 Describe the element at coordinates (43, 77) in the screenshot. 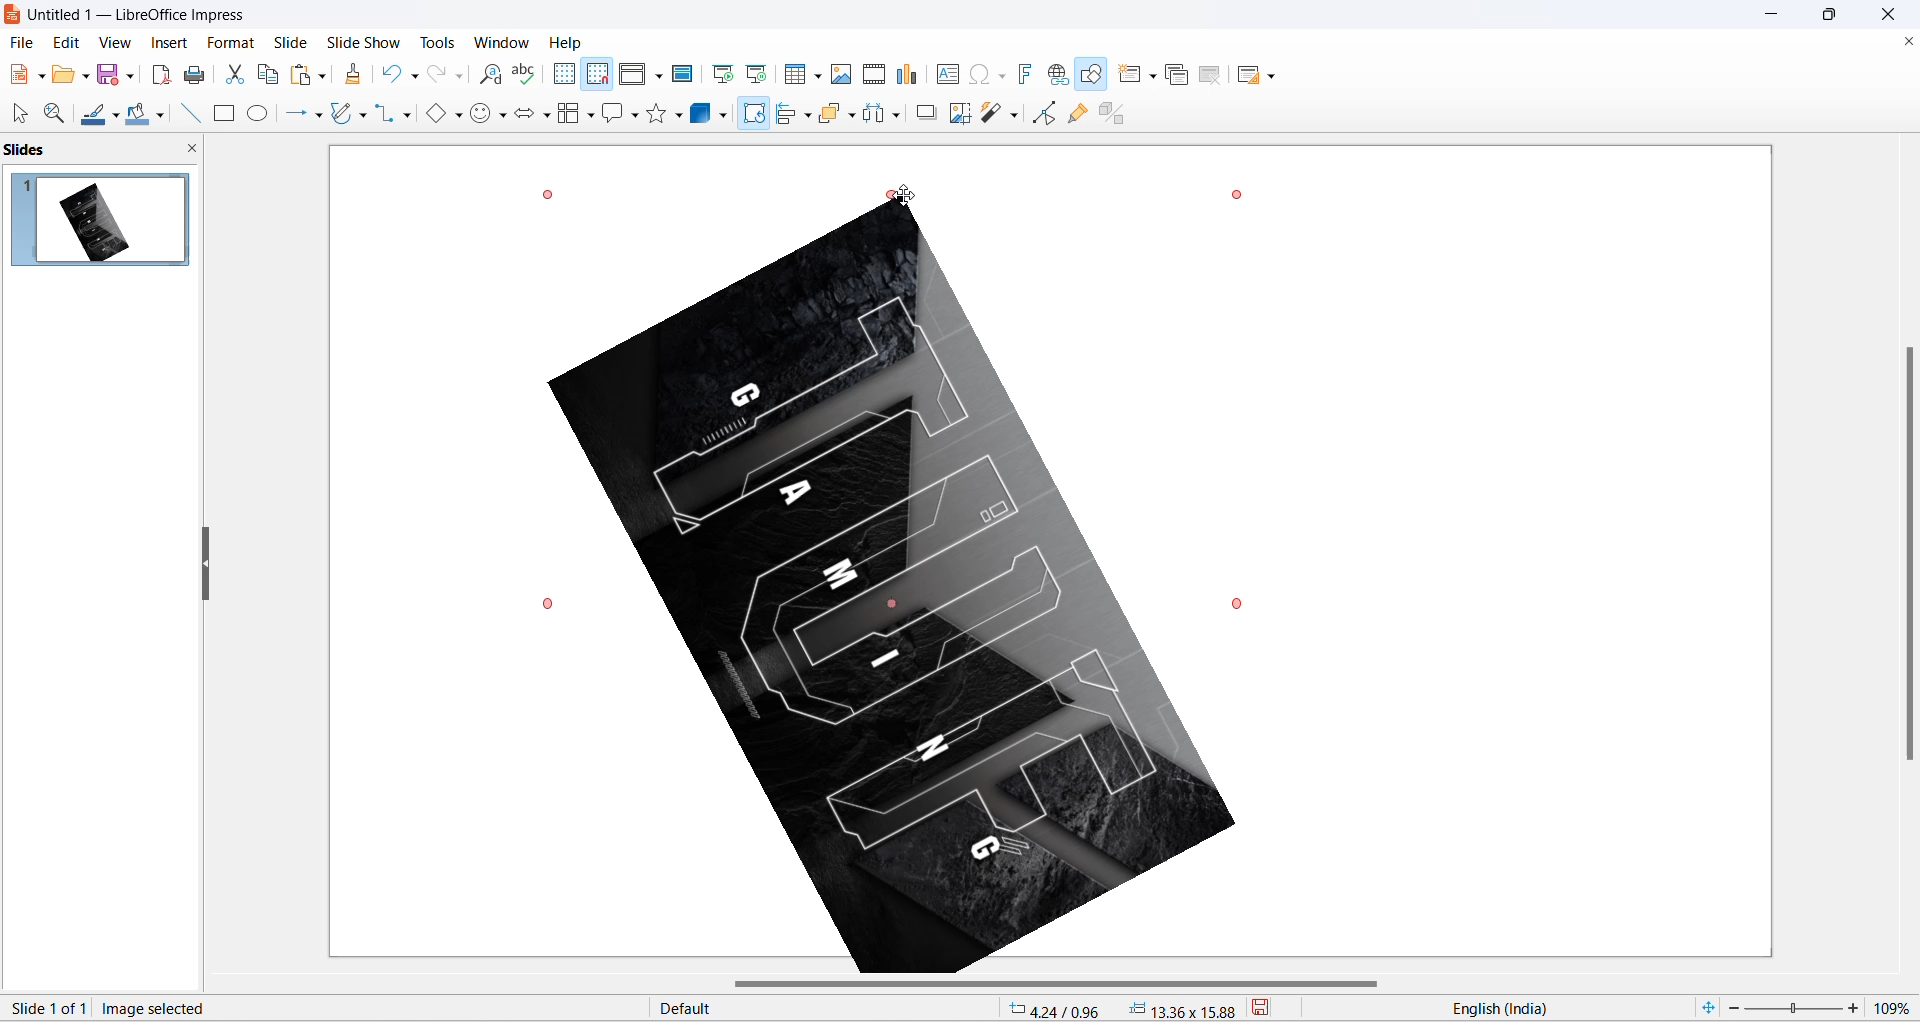

I see `new file options` at that location.